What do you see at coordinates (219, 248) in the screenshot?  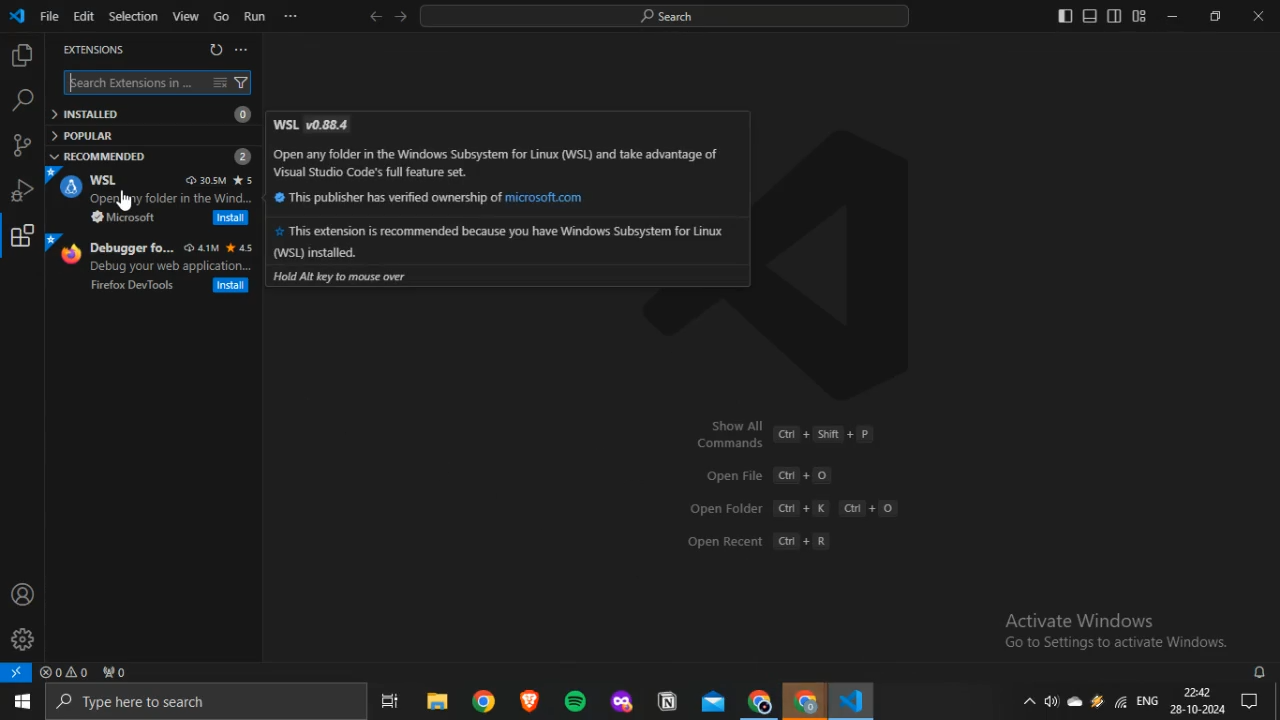 I see `4.1M 4.5` at bounding box center [219, 248].